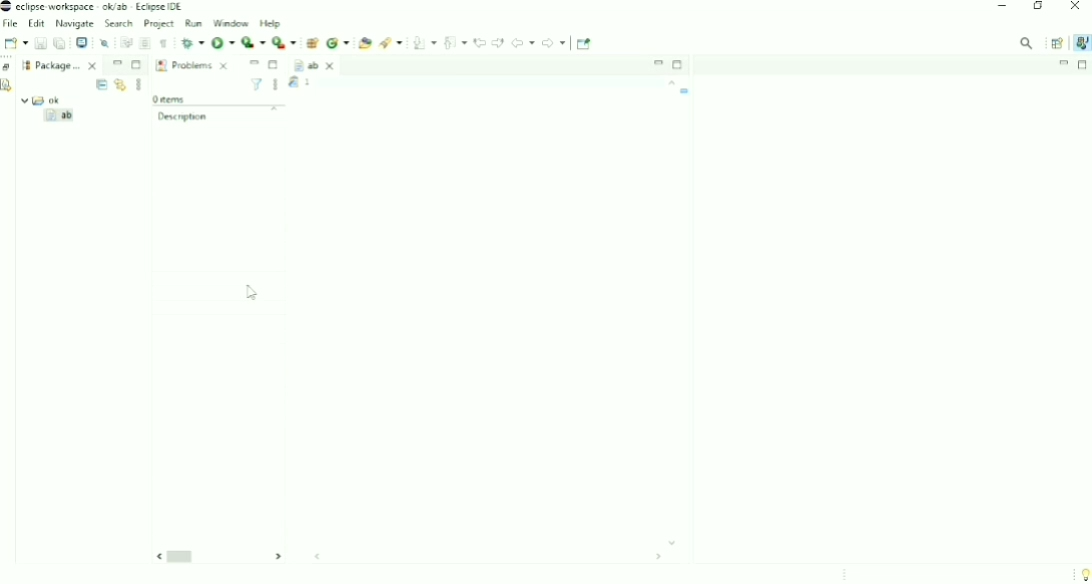 The height and width of the screenshot is (584, 1092). What do you see at coordinates (1037, 7) in the screenshot?
I see `Restore down` at bounding box center [1037, 7].